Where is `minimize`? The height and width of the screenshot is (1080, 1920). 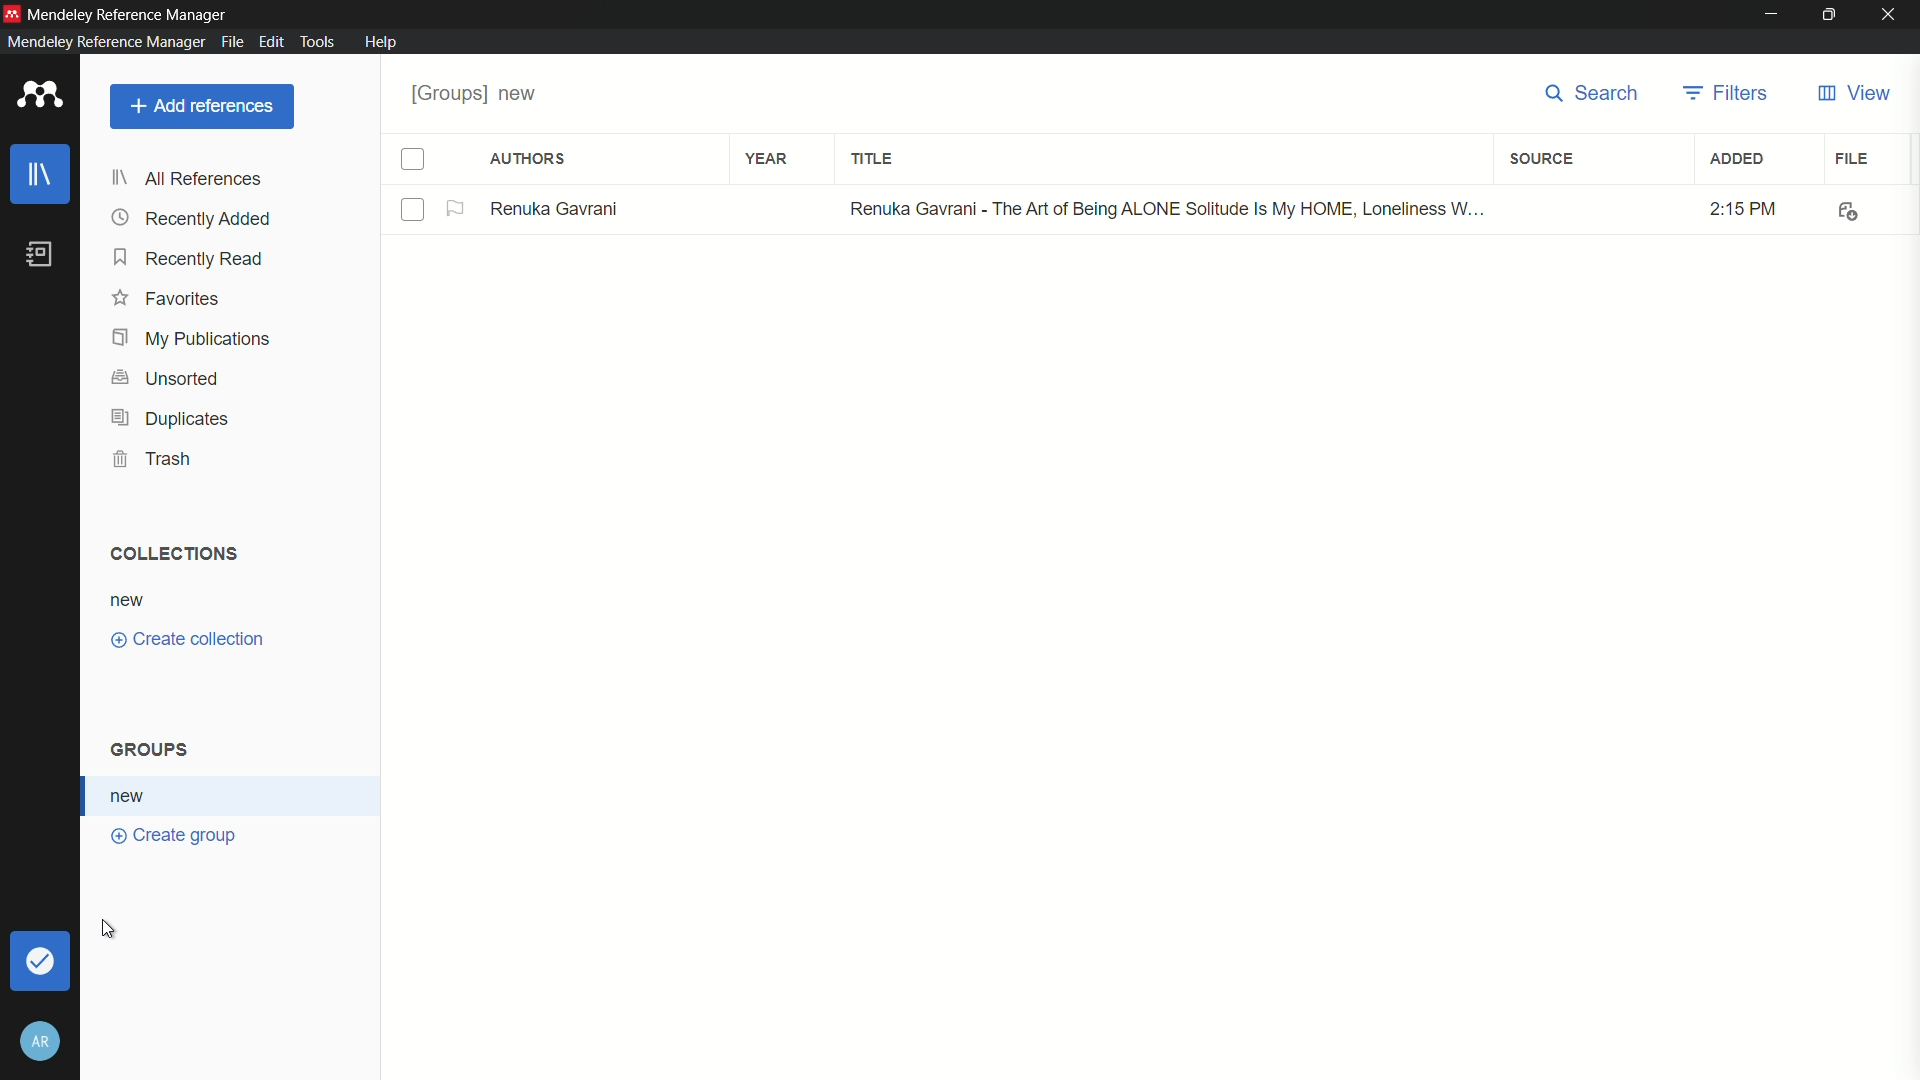
minimize is located at coordinates (1772, 15).